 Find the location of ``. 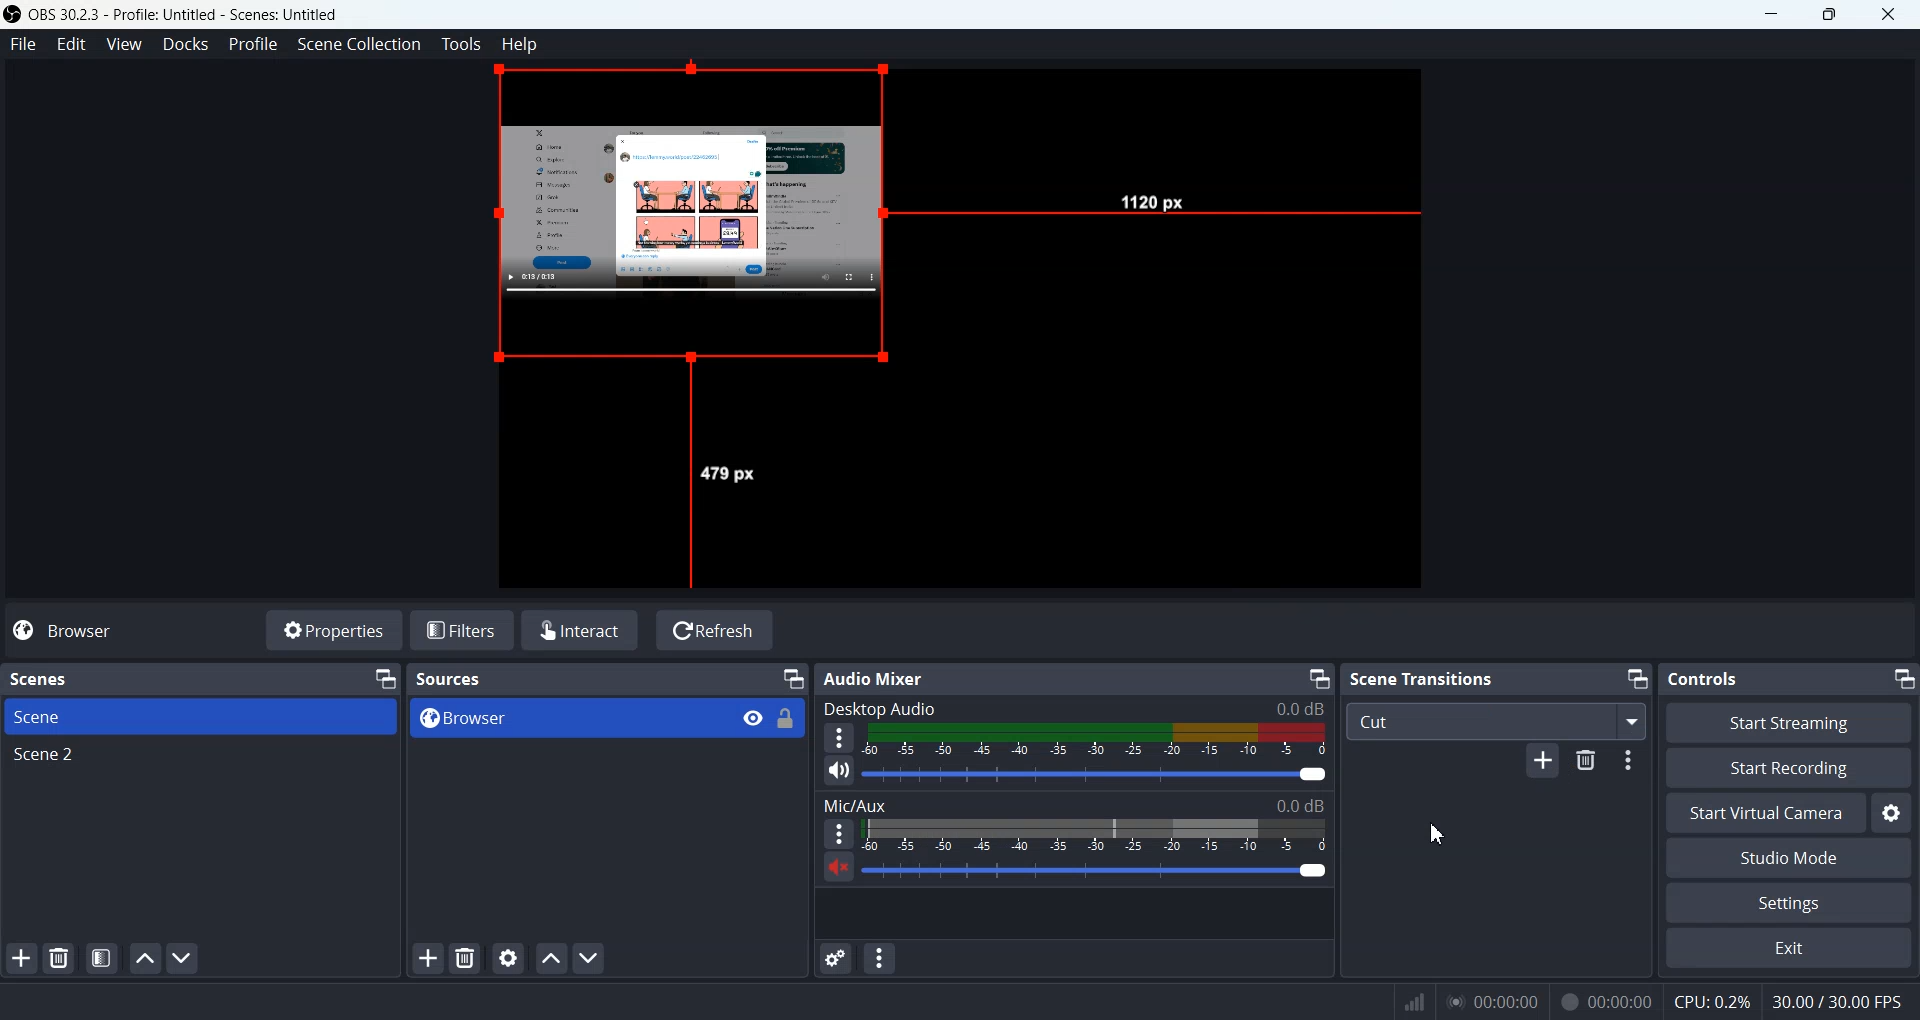

 is located at coordinates (729, 474).